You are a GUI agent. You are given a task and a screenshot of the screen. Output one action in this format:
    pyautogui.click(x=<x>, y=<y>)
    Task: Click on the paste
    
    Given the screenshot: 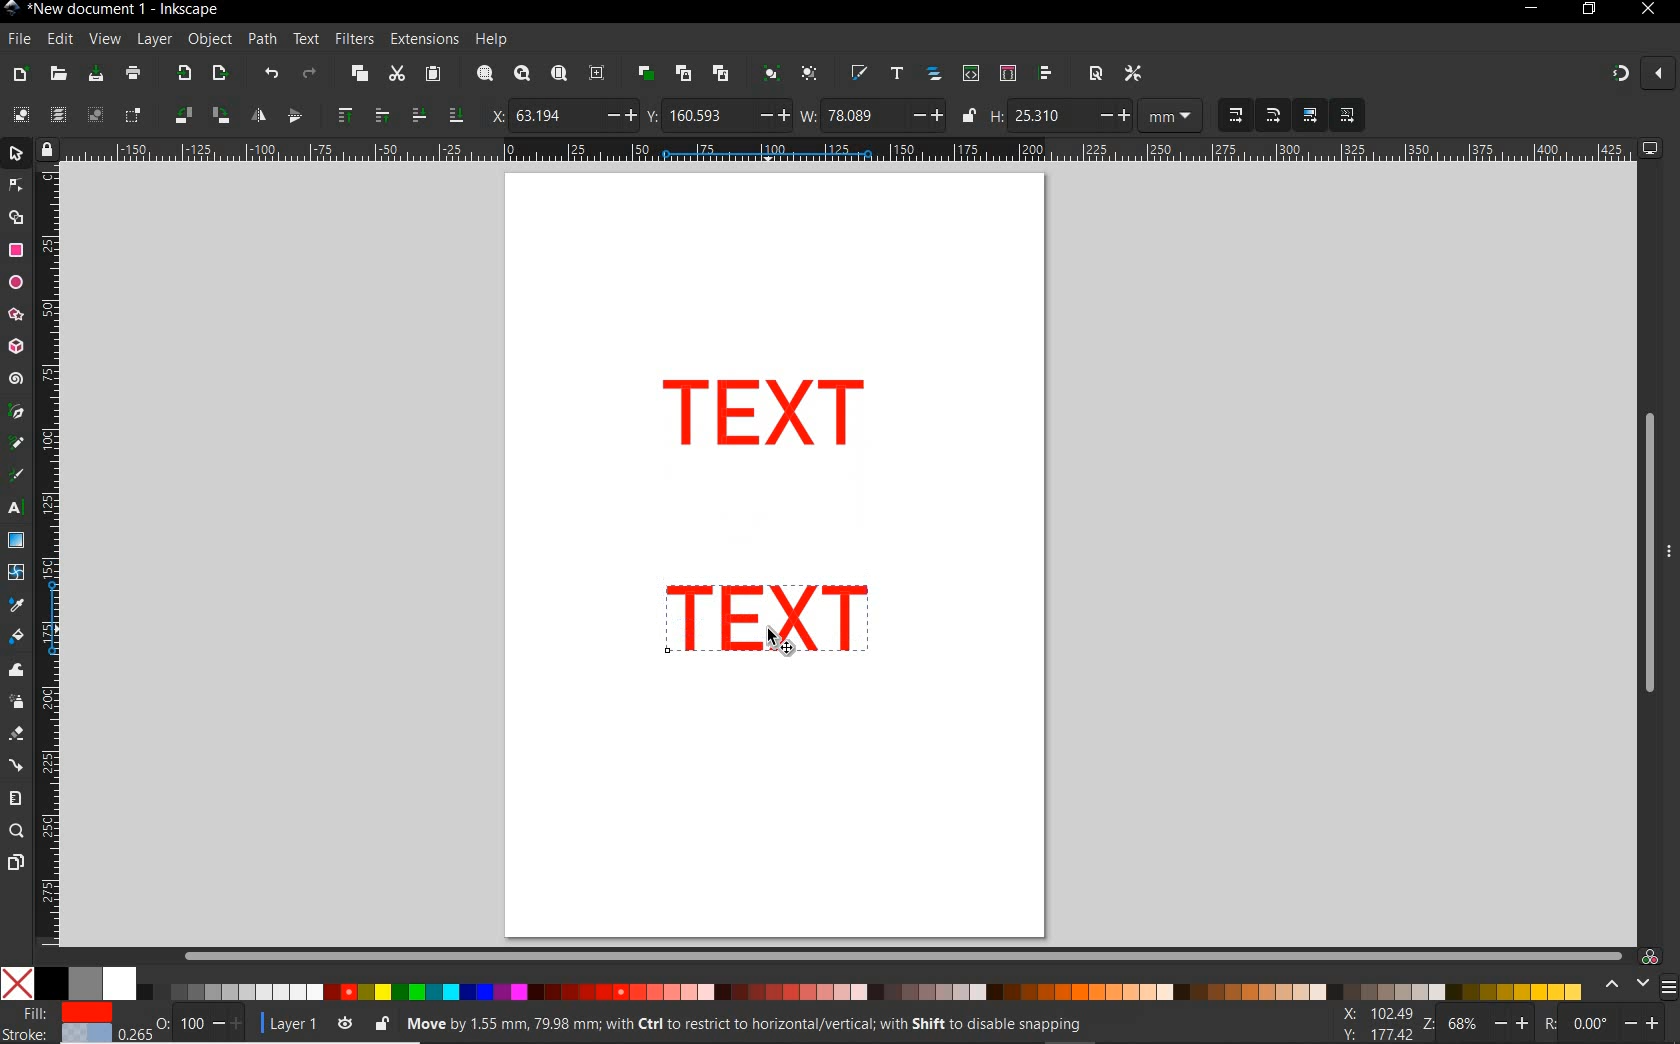 What is the action you would take?
    pyautogui.click(x=432, y=75)
    